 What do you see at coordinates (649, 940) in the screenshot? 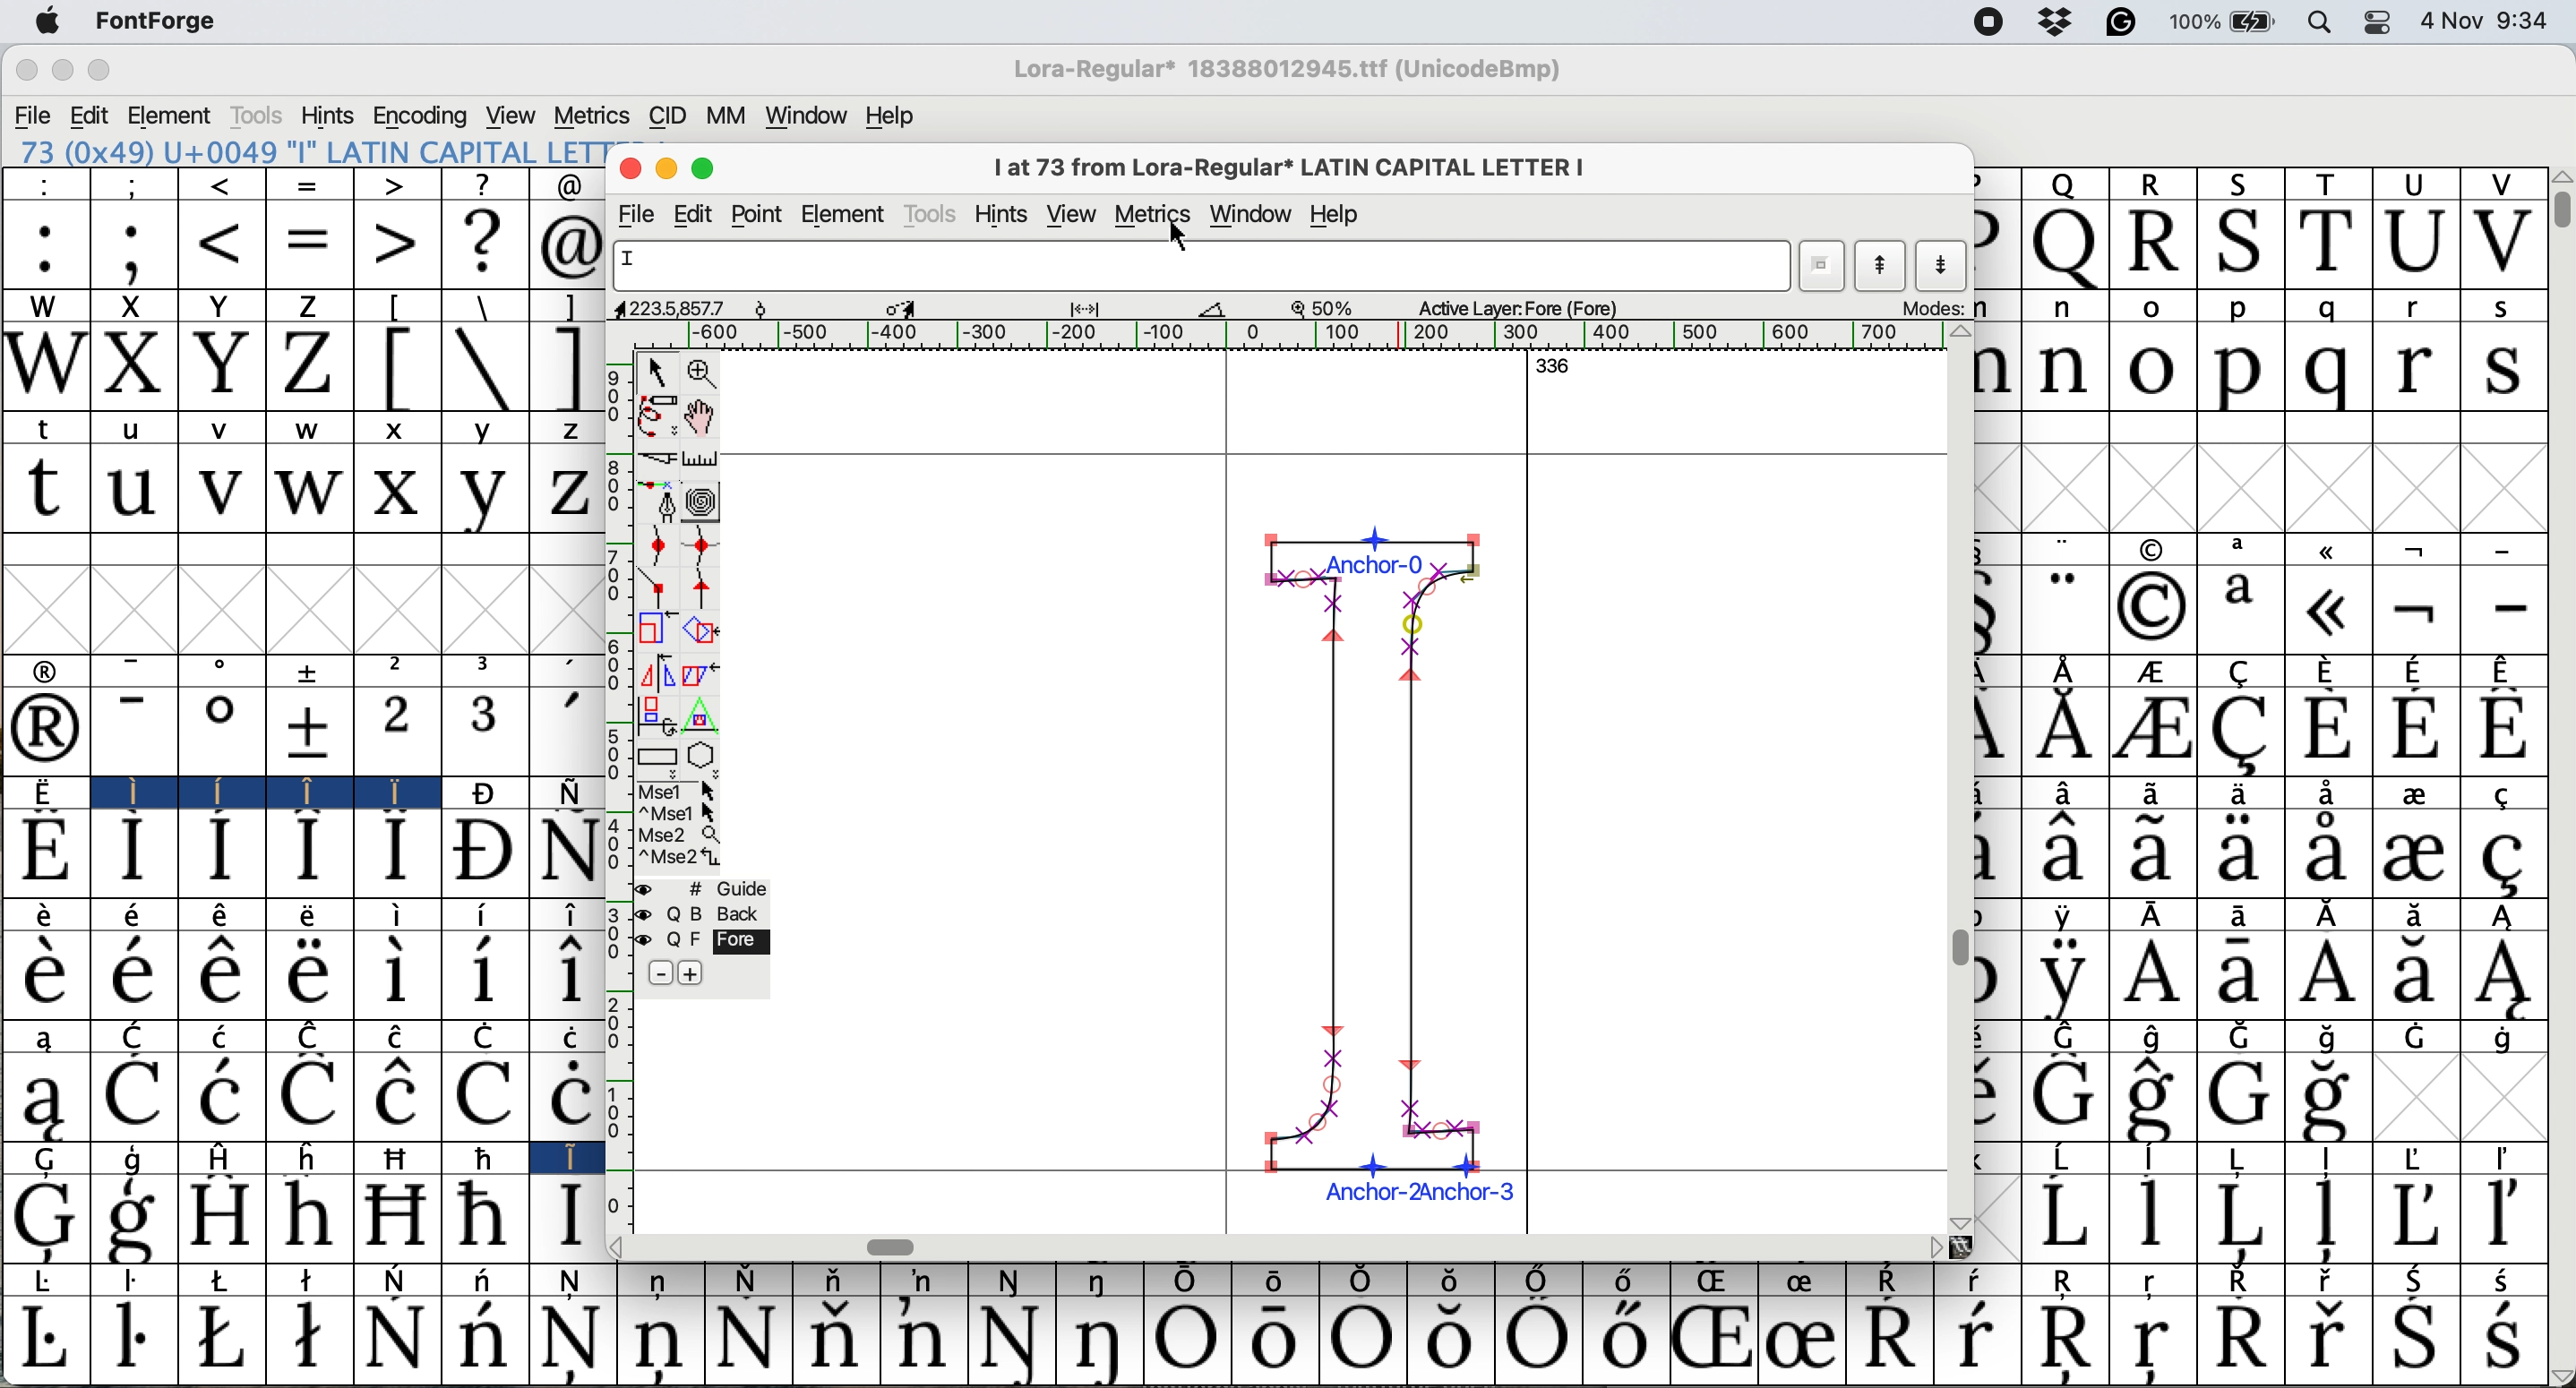
I see `` at bounding box center [649, 940].